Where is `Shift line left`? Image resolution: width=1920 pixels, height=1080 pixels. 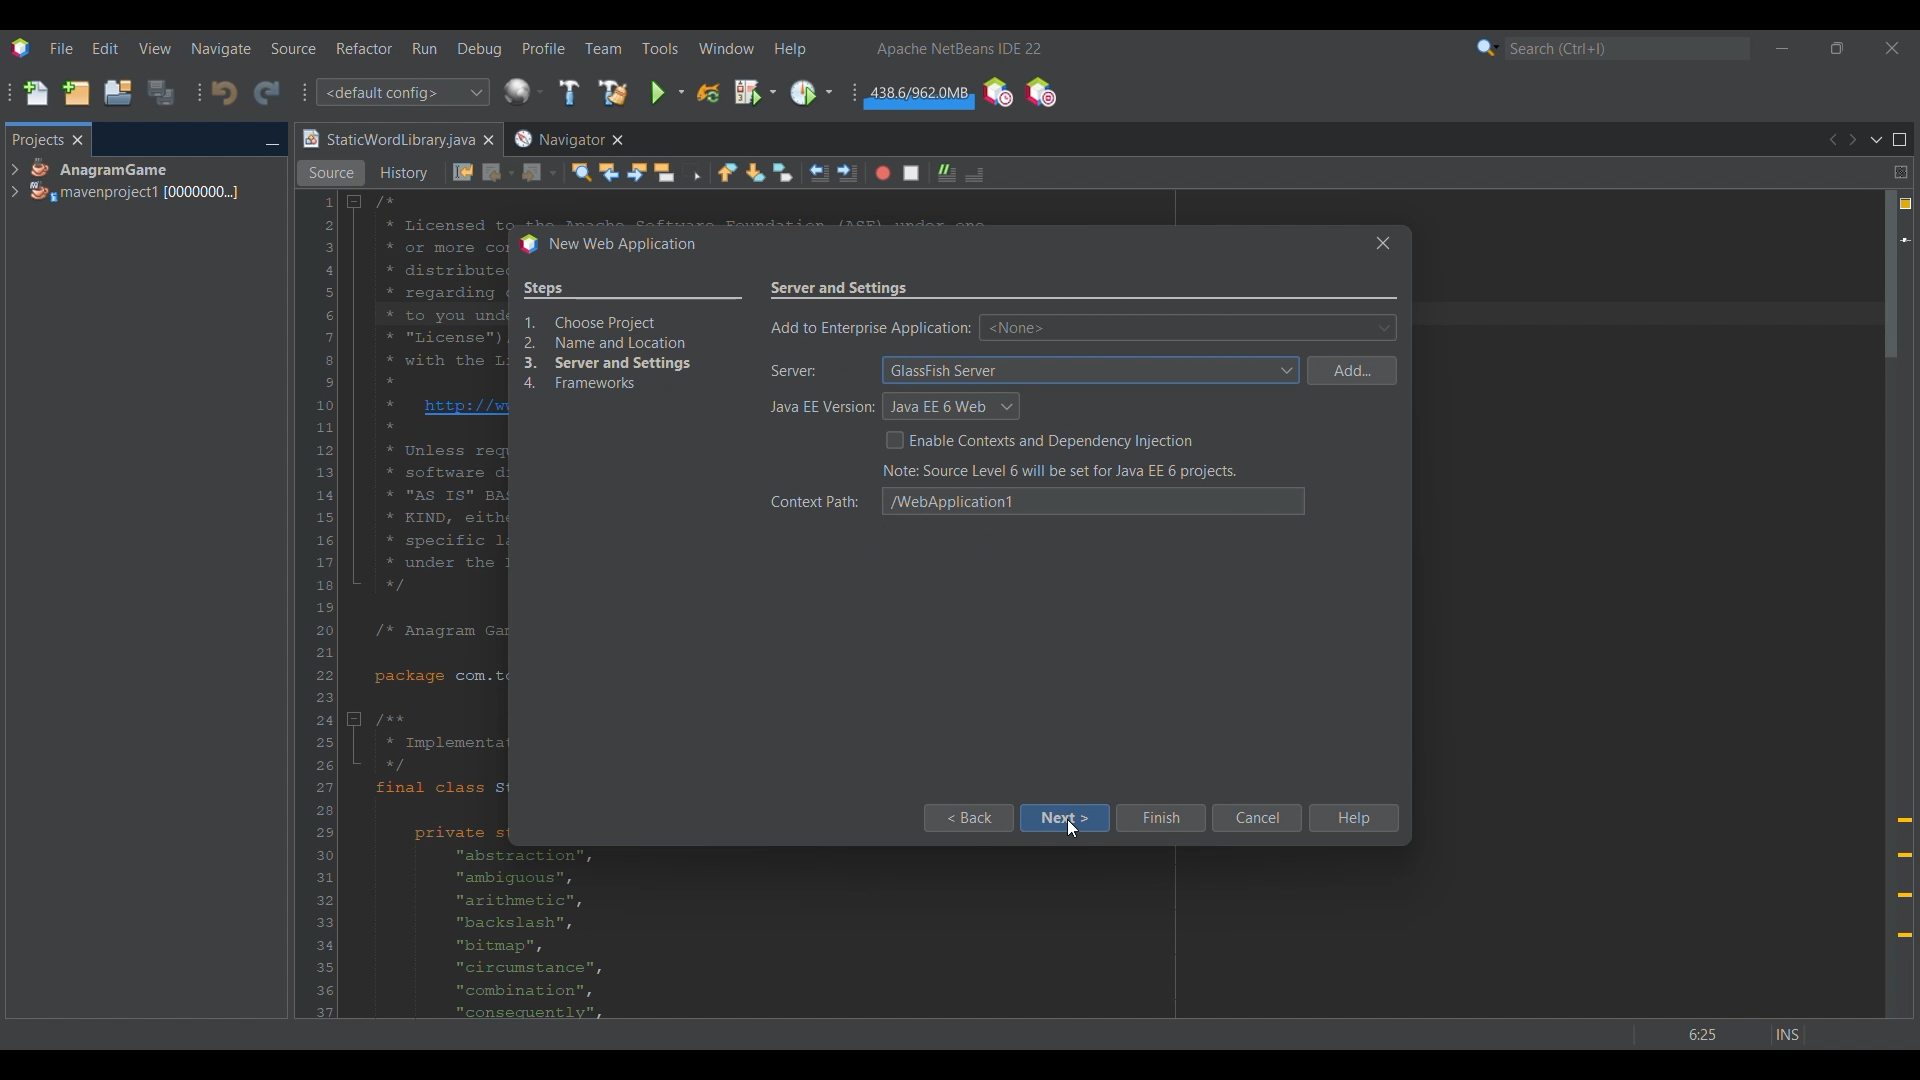
Shift line left is located at coordinates (819, 173).